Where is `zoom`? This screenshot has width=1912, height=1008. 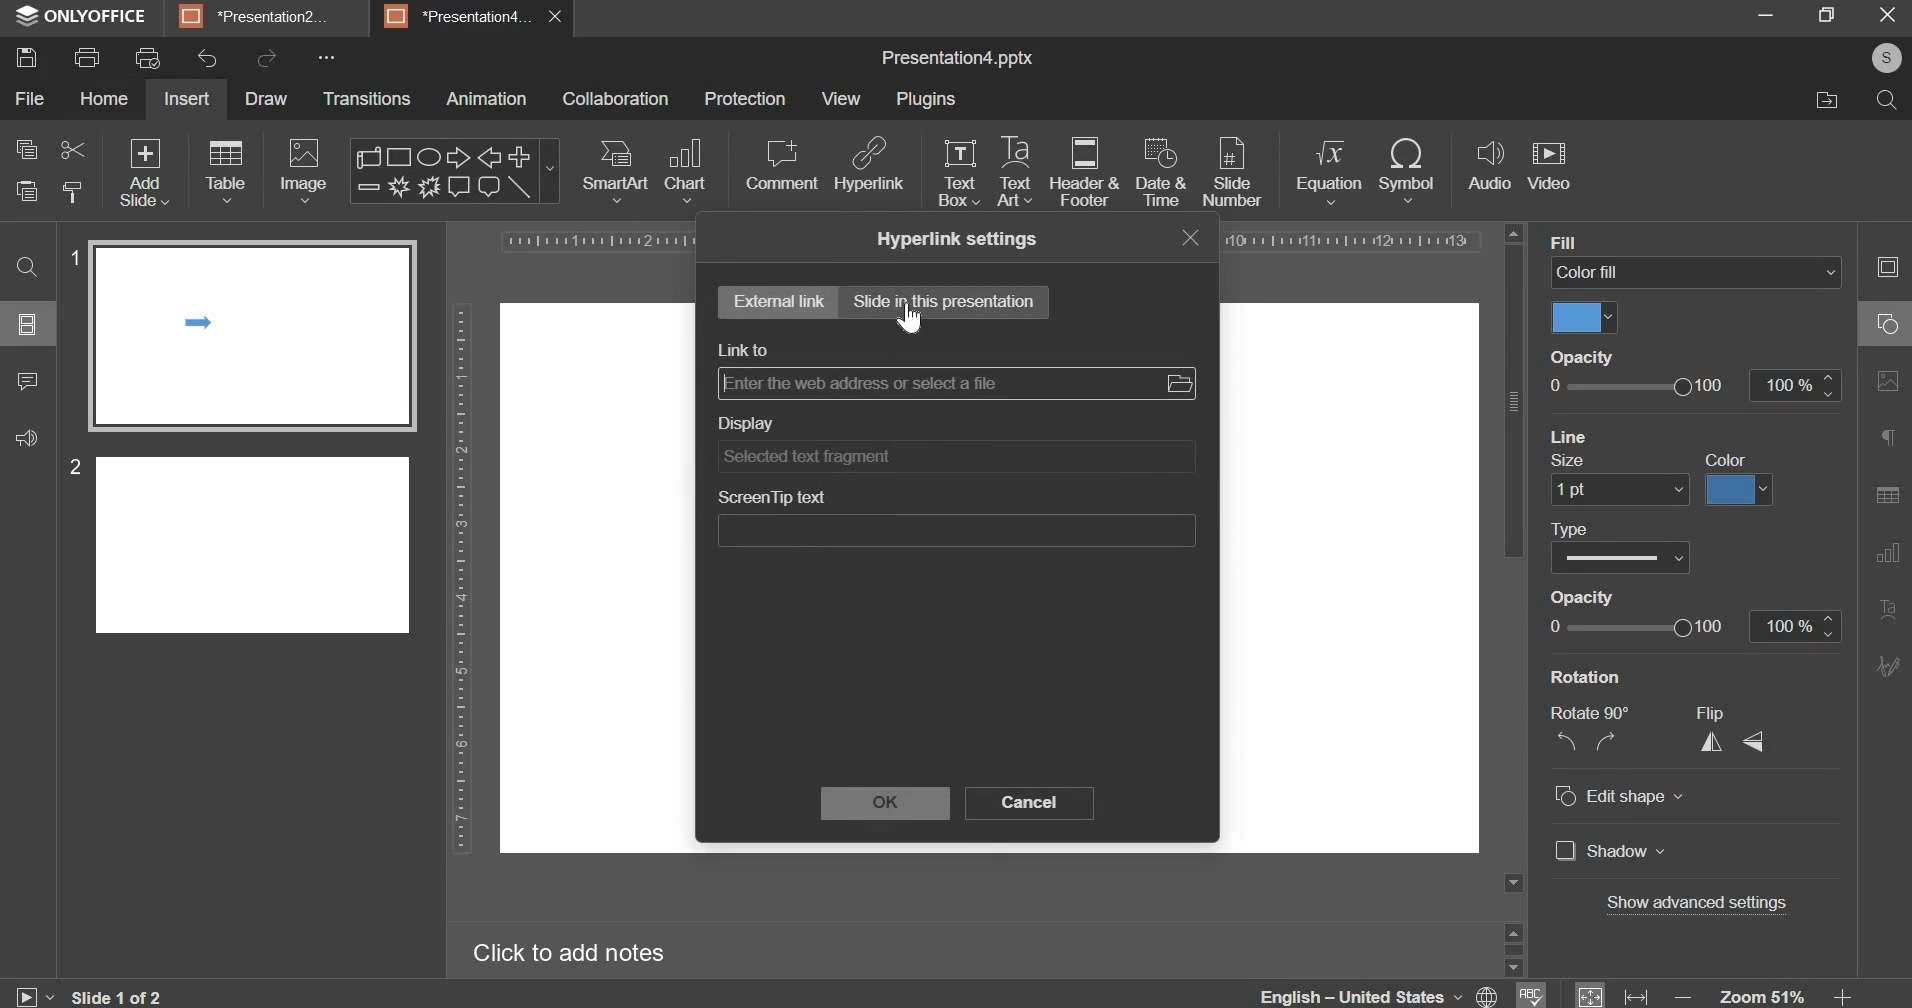
zoom is located at coordinates (1766, 991).